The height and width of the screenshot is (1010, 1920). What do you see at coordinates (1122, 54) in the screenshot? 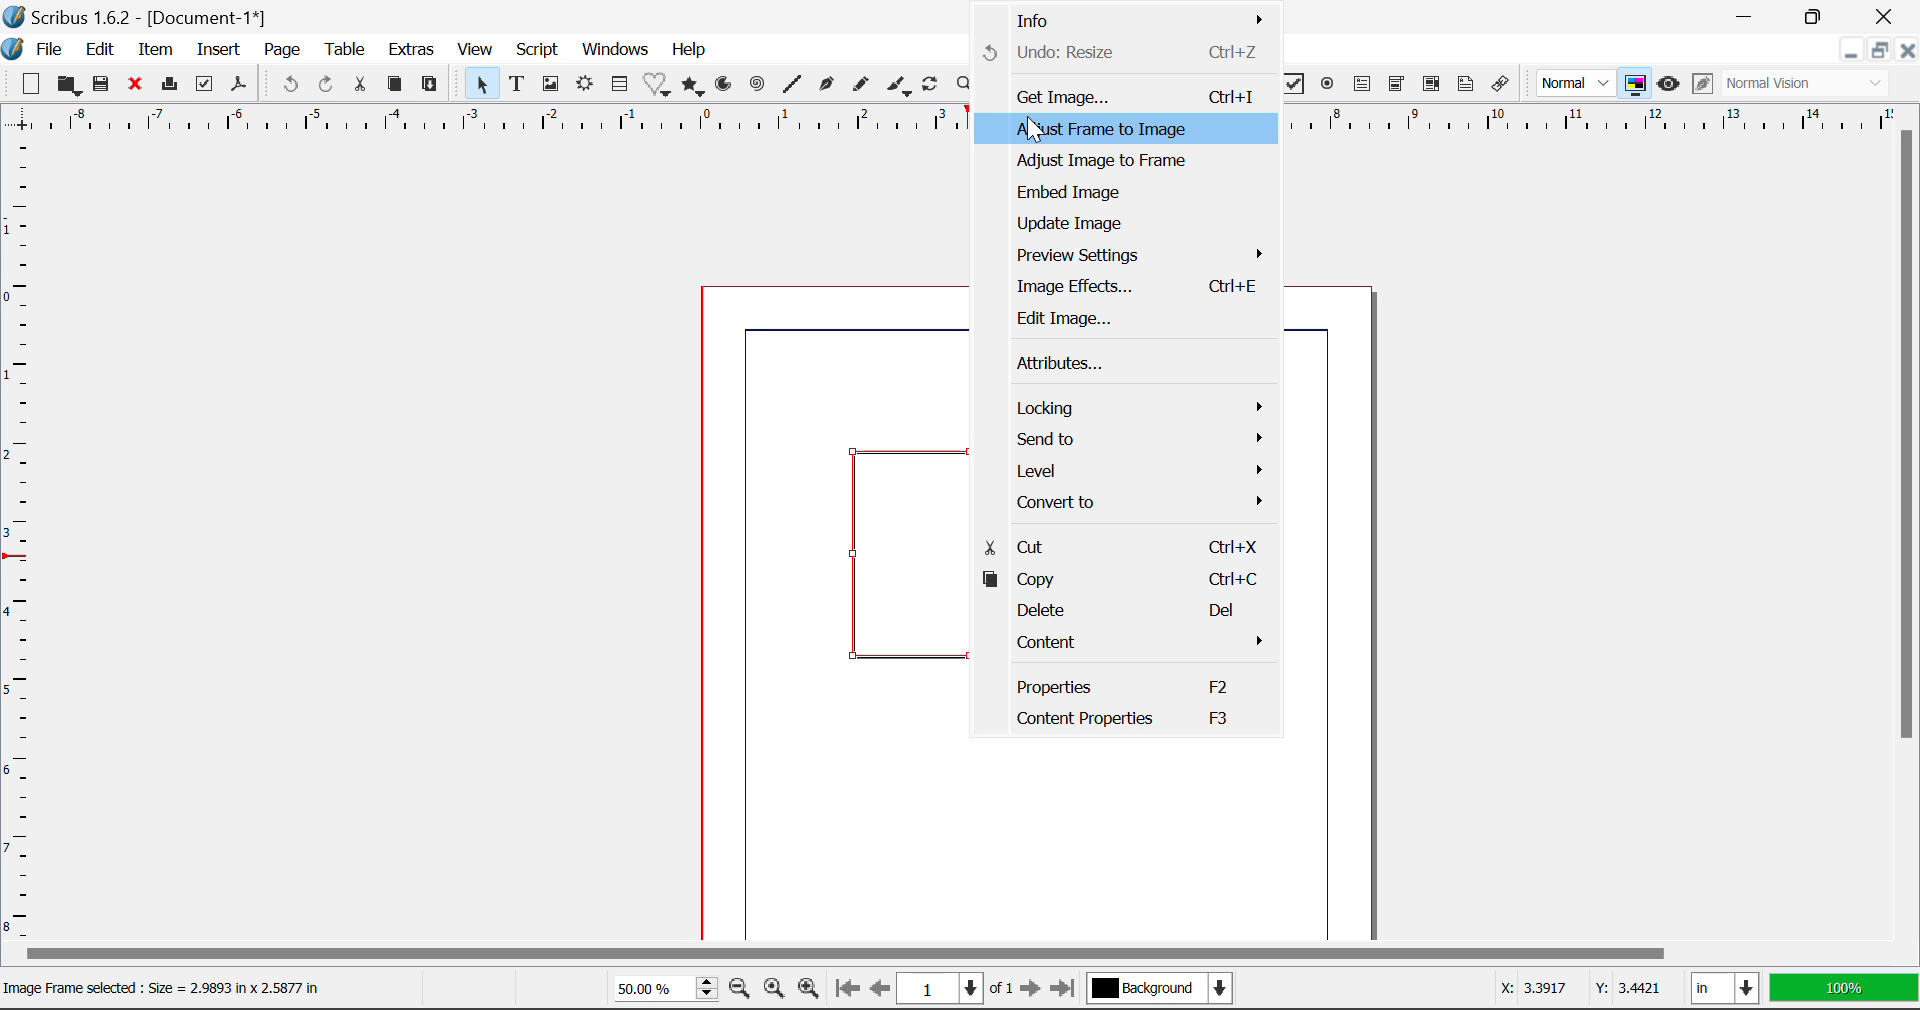
I see `Undo Resize` at bounding box center [1122, 54].